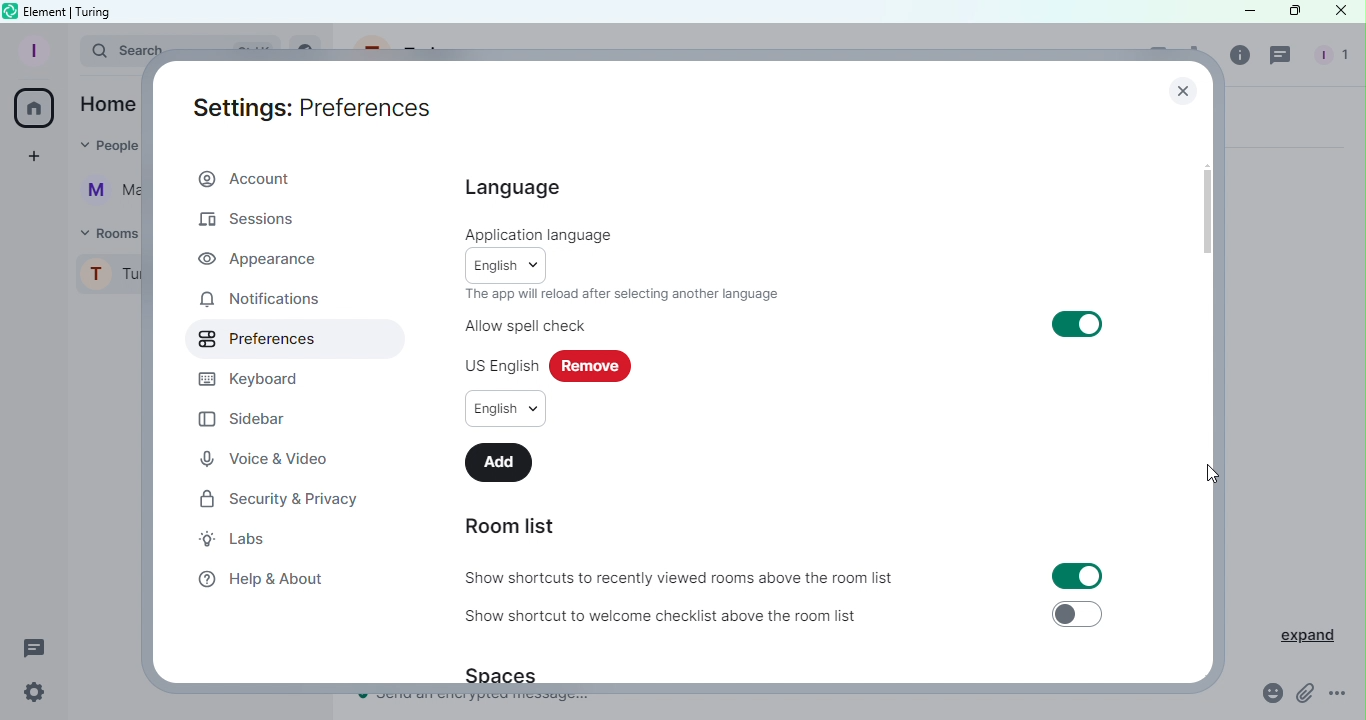 This screenshot has width=1366, height=720. What do you see at coordinates (504, 409) in the screenshot?
I see `English` at bounding box center [504, 409].